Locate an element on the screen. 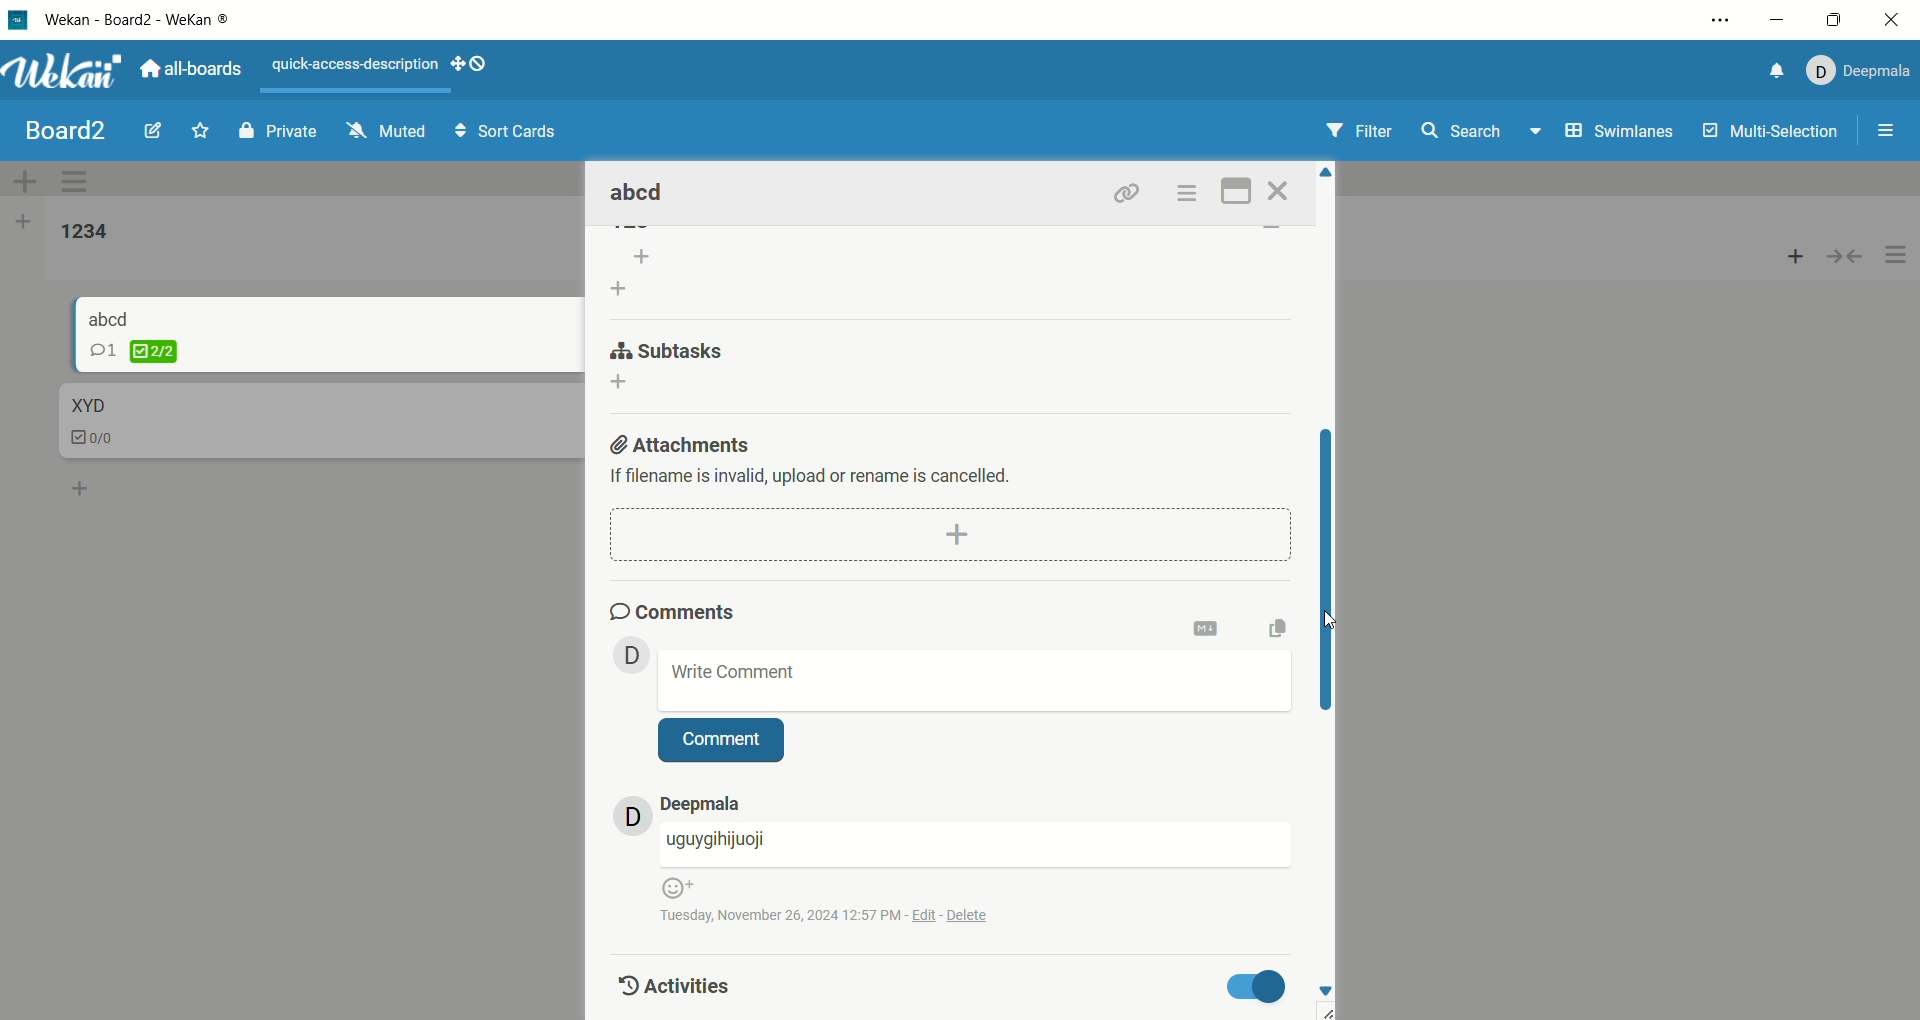 The image size is (1920, 1020). all boards is located at coordinates (191, 67).